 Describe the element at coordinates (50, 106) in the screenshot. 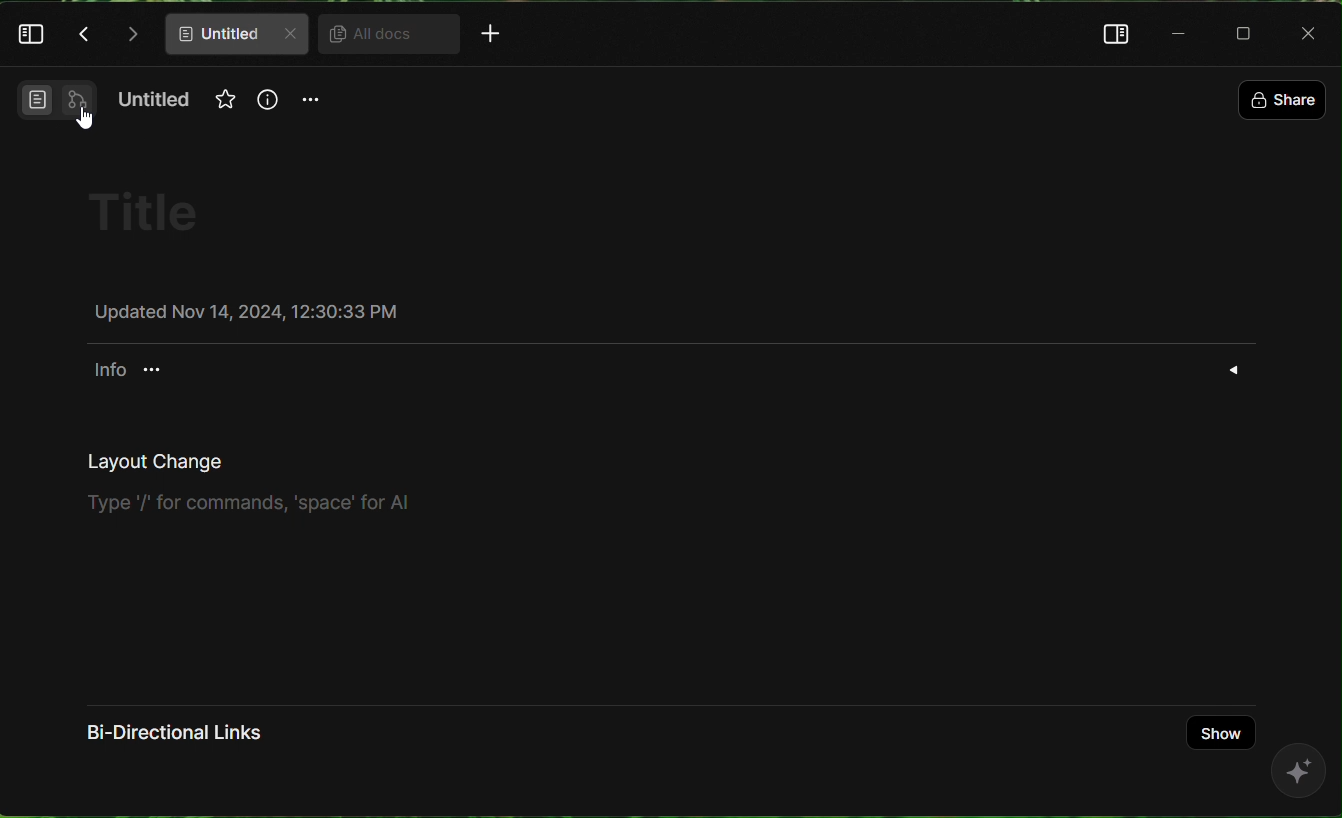

I see `Switch` at that location.